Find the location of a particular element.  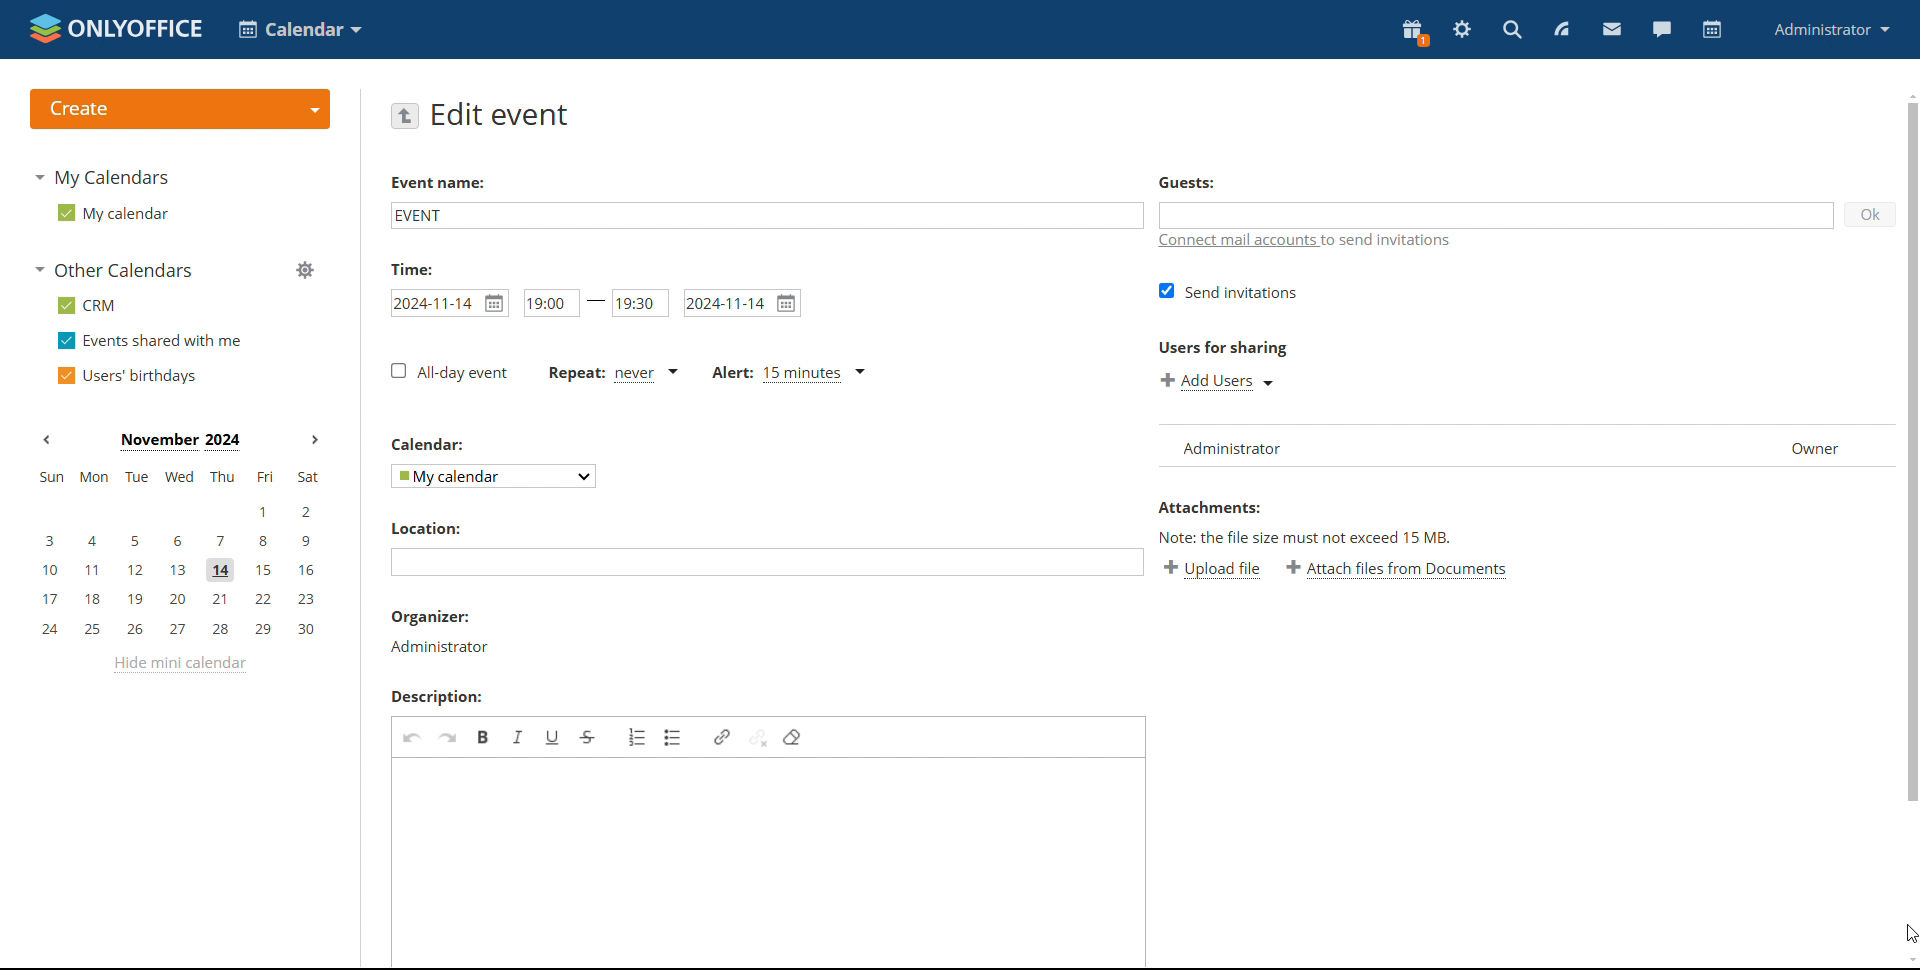

event name is located at coordinates (437, 186).